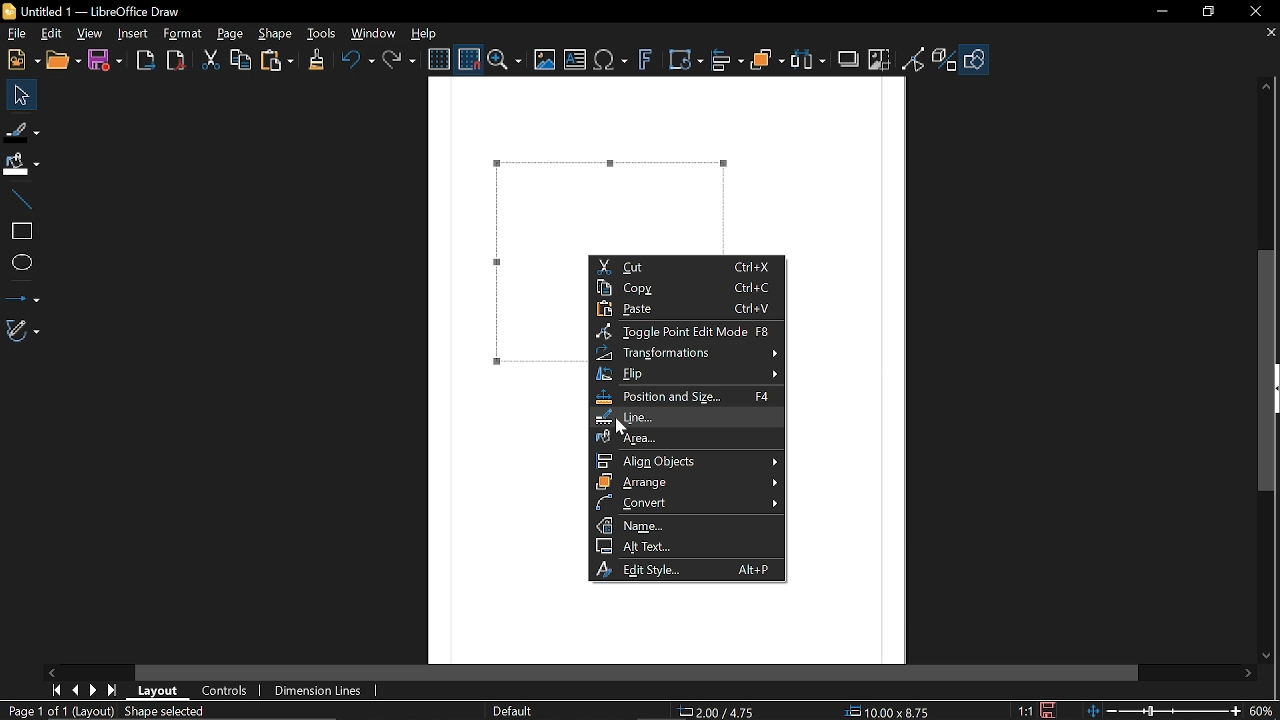  I want to click on Slide master name, so click(522, 711).